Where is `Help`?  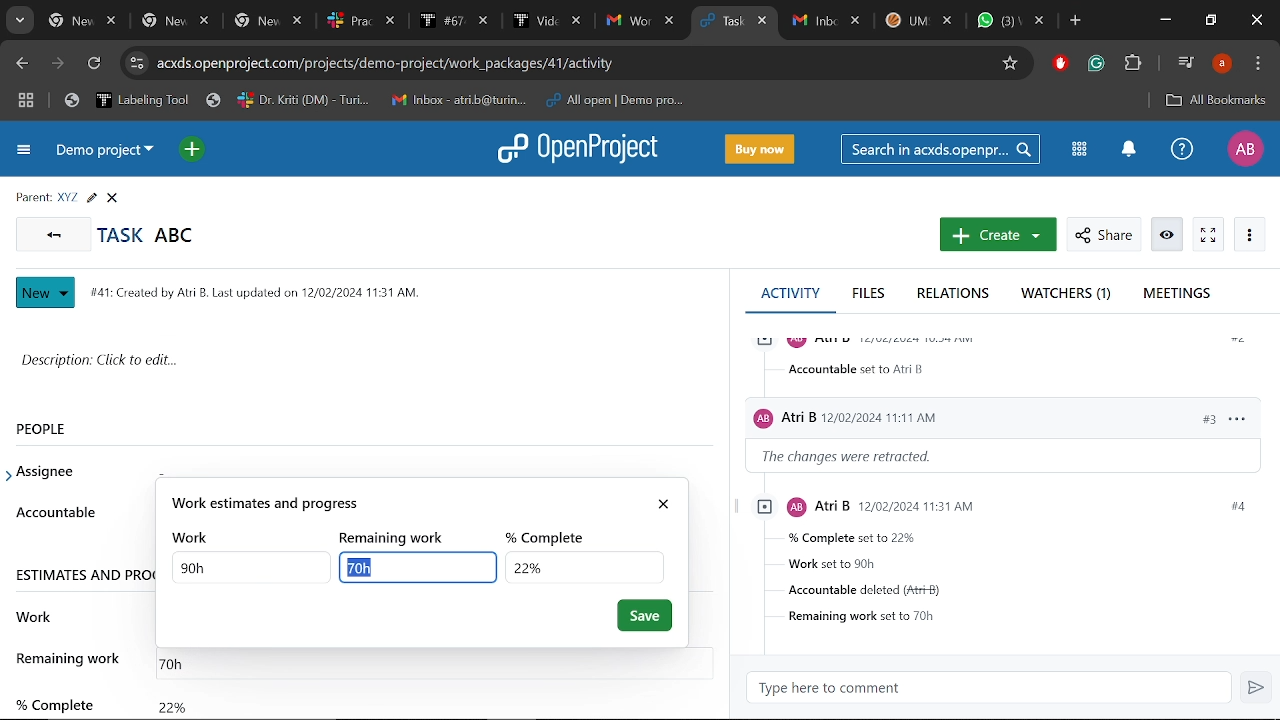
Help is located at coordinates (1182, 151).